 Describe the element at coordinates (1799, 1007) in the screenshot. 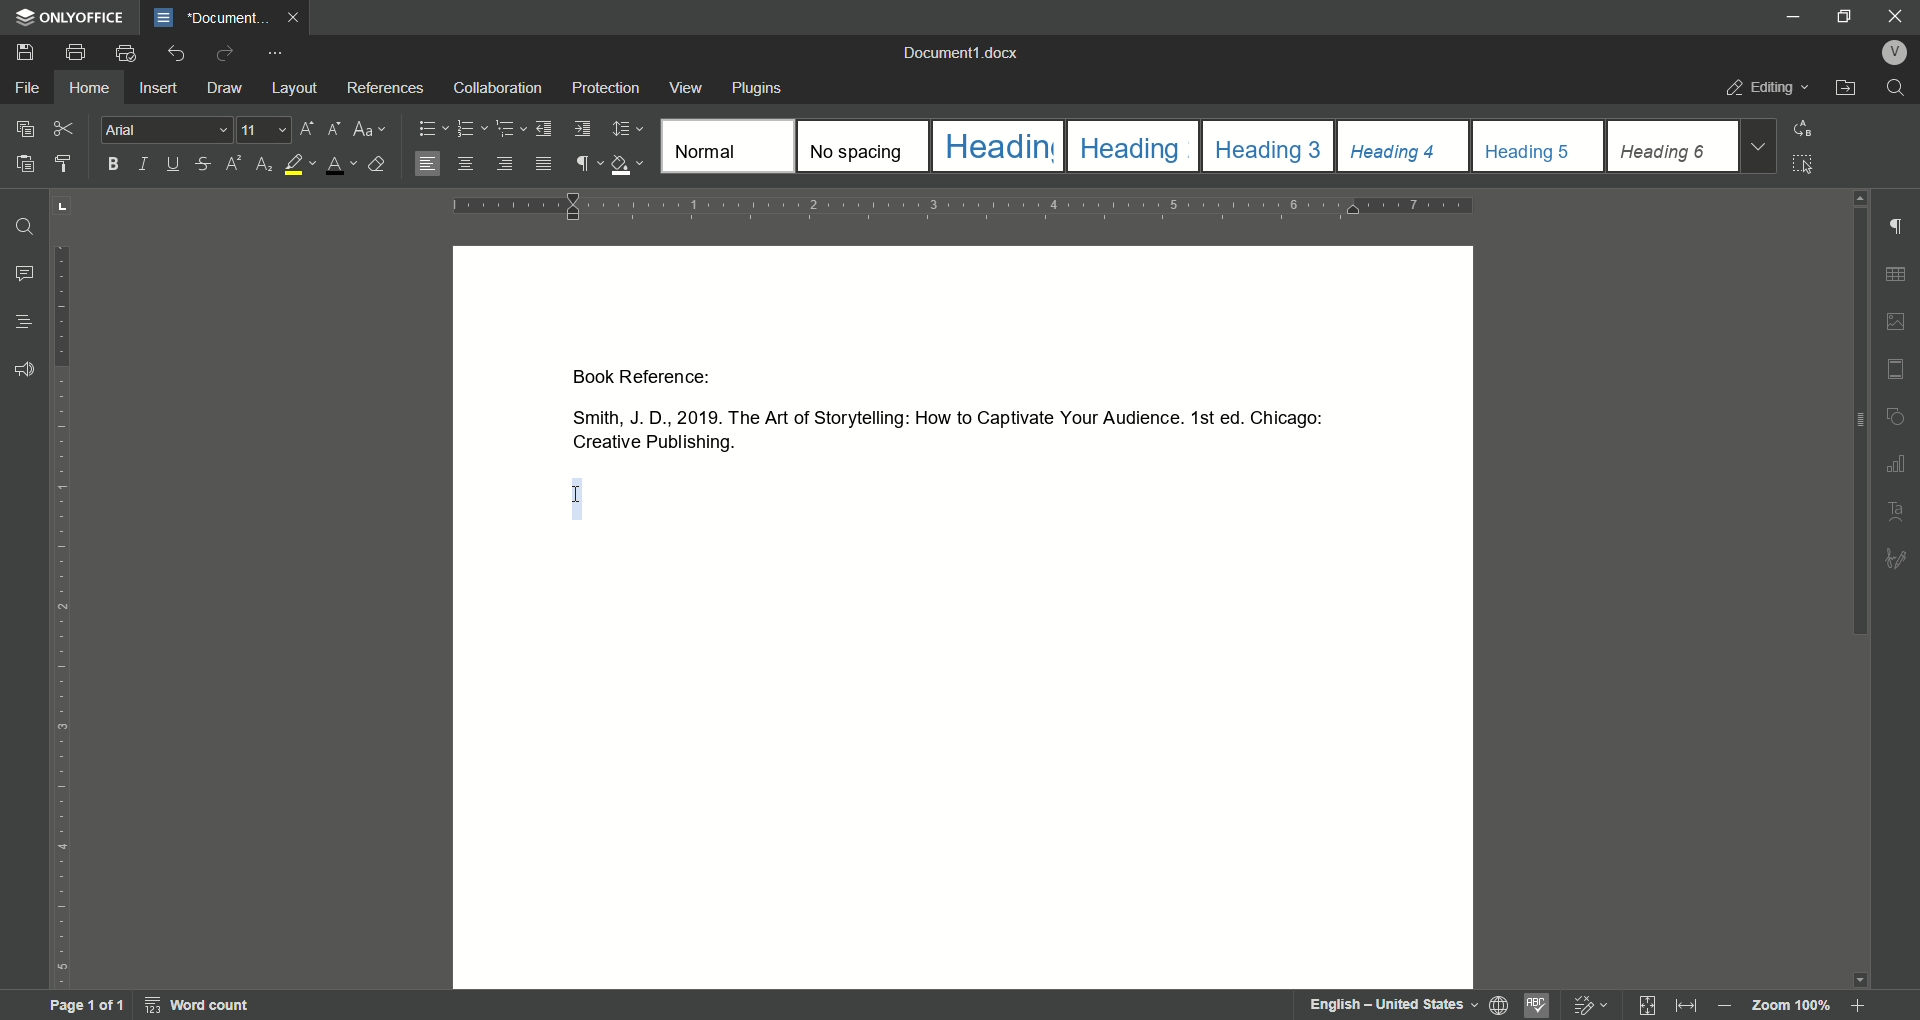

I see `zoom` at that location.